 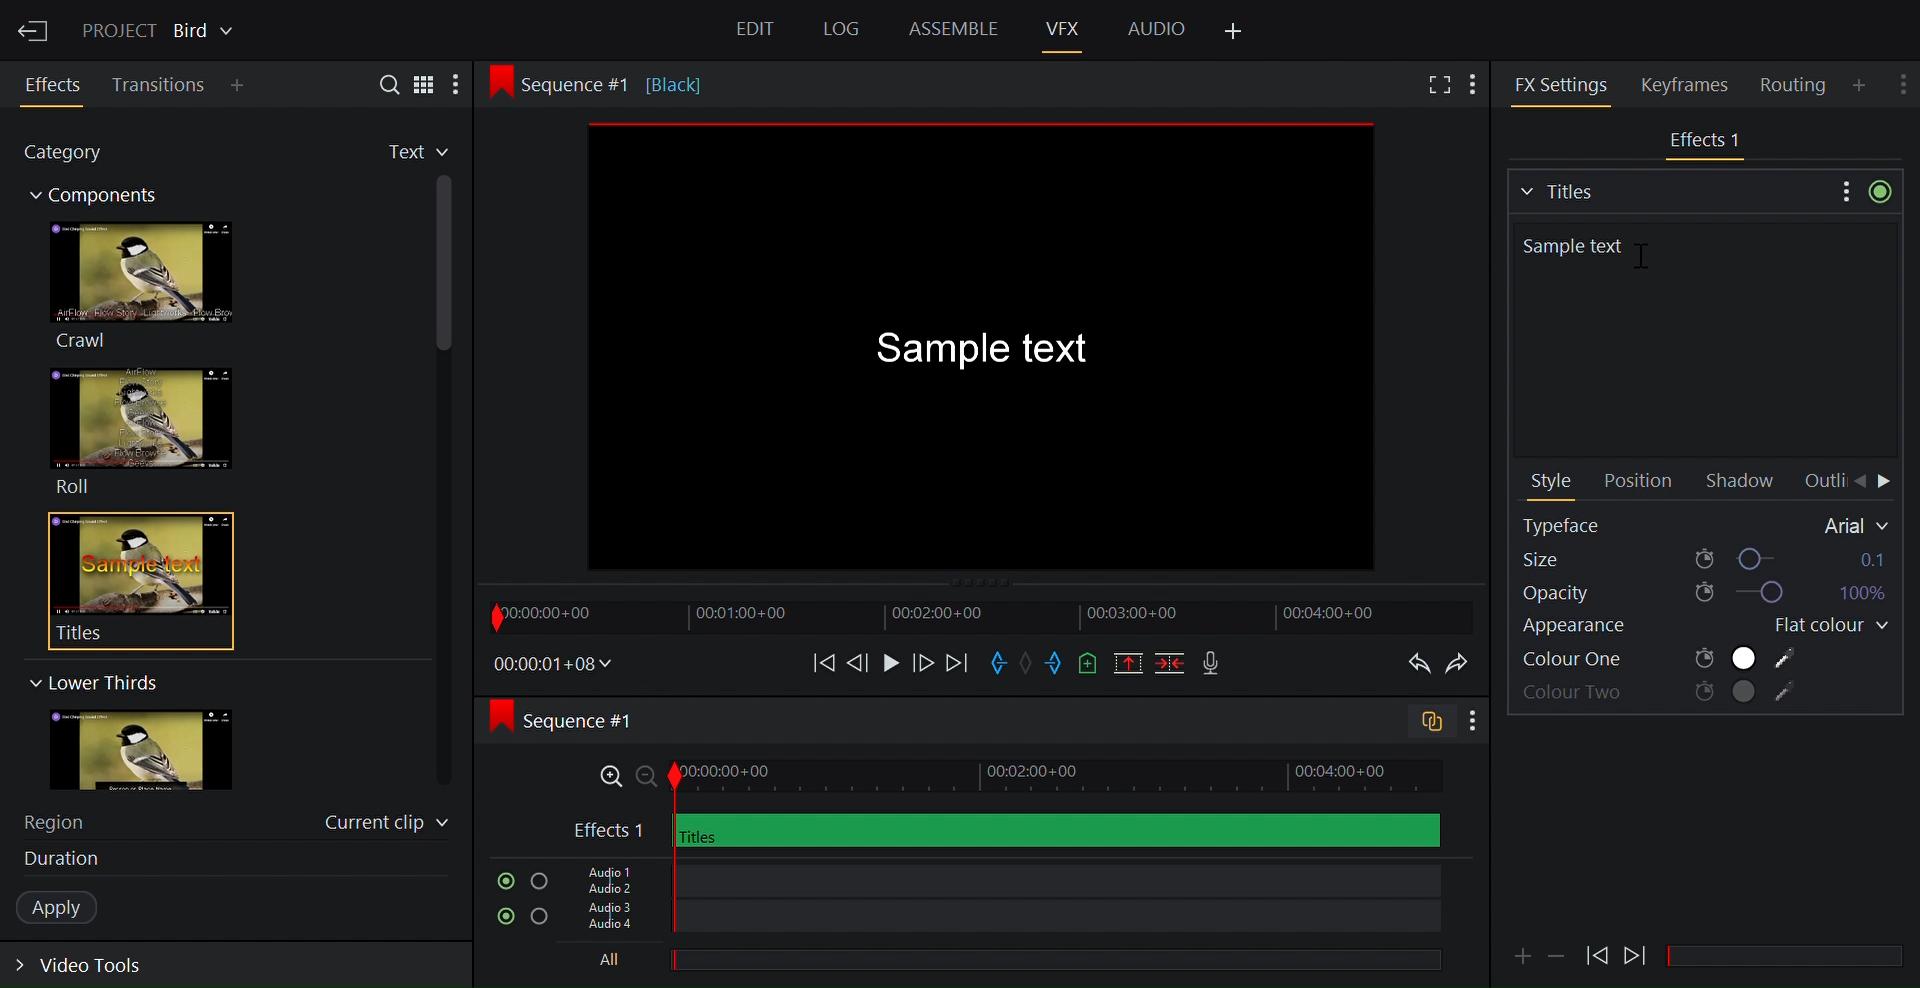 What do you see at coordinates (92, 969) in the screenshot?
I see `Expand video tools` at bounding box center [92, 969].